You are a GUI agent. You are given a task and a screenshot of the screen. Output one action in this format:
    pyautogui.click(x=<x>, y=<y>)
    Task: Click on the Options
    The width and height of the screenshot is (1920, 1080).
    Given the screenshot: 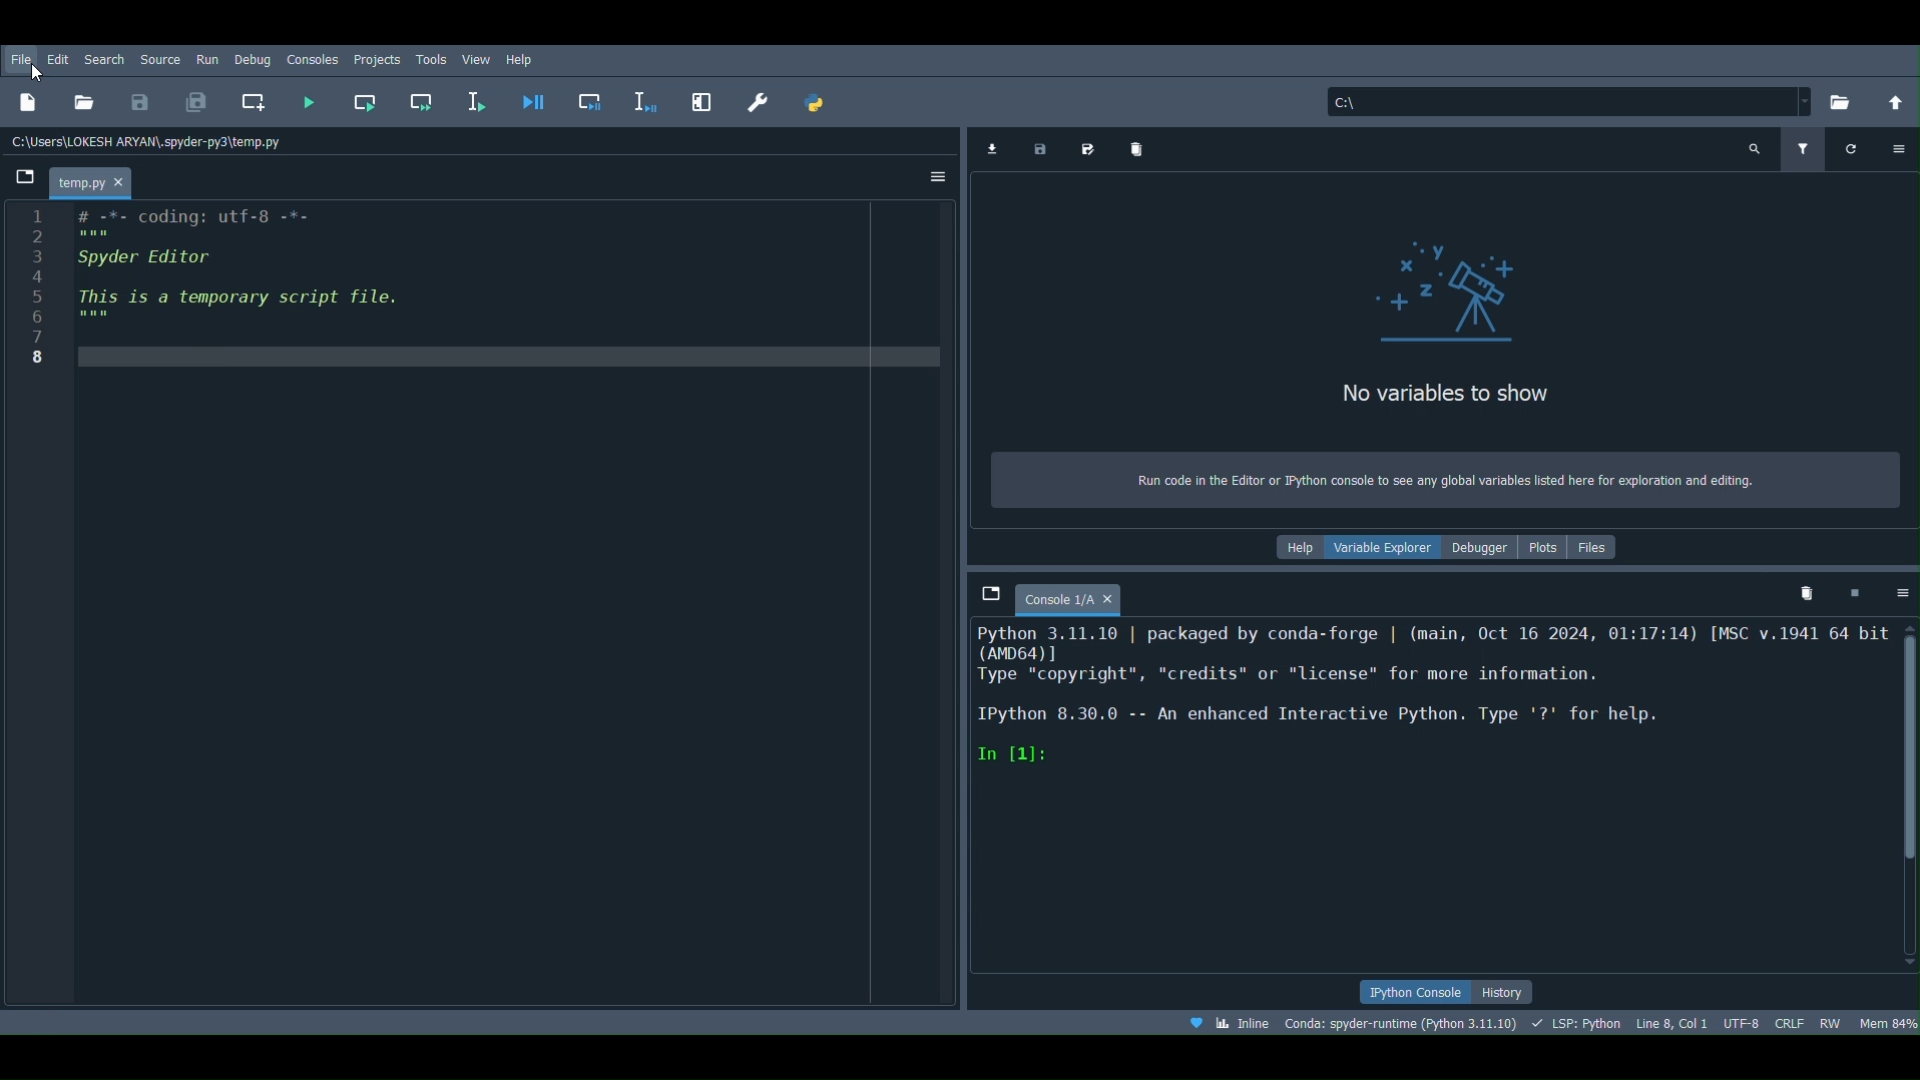 What is the action you would take?
    pyautogui.click(x=1896, y=144)
    